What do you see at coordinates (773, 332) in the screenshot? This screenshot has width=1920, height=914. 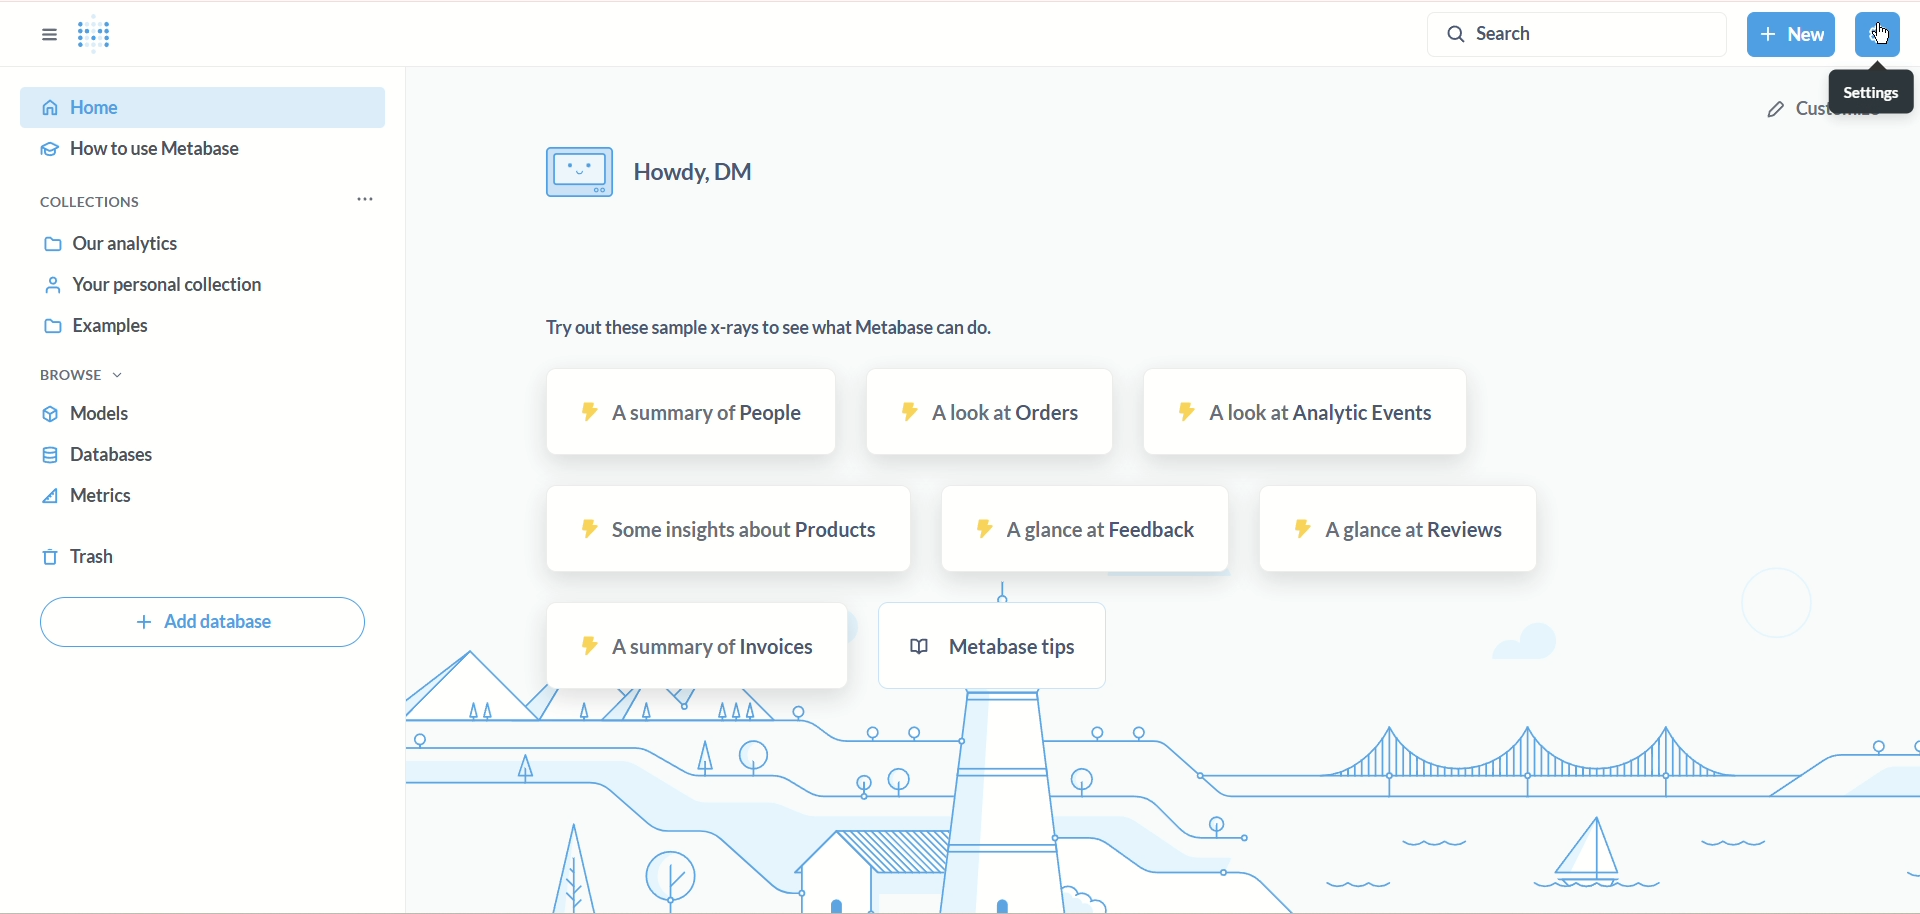 I see `try out these sample x-rays to see what metabase can do` at bounding box center [773, 332].